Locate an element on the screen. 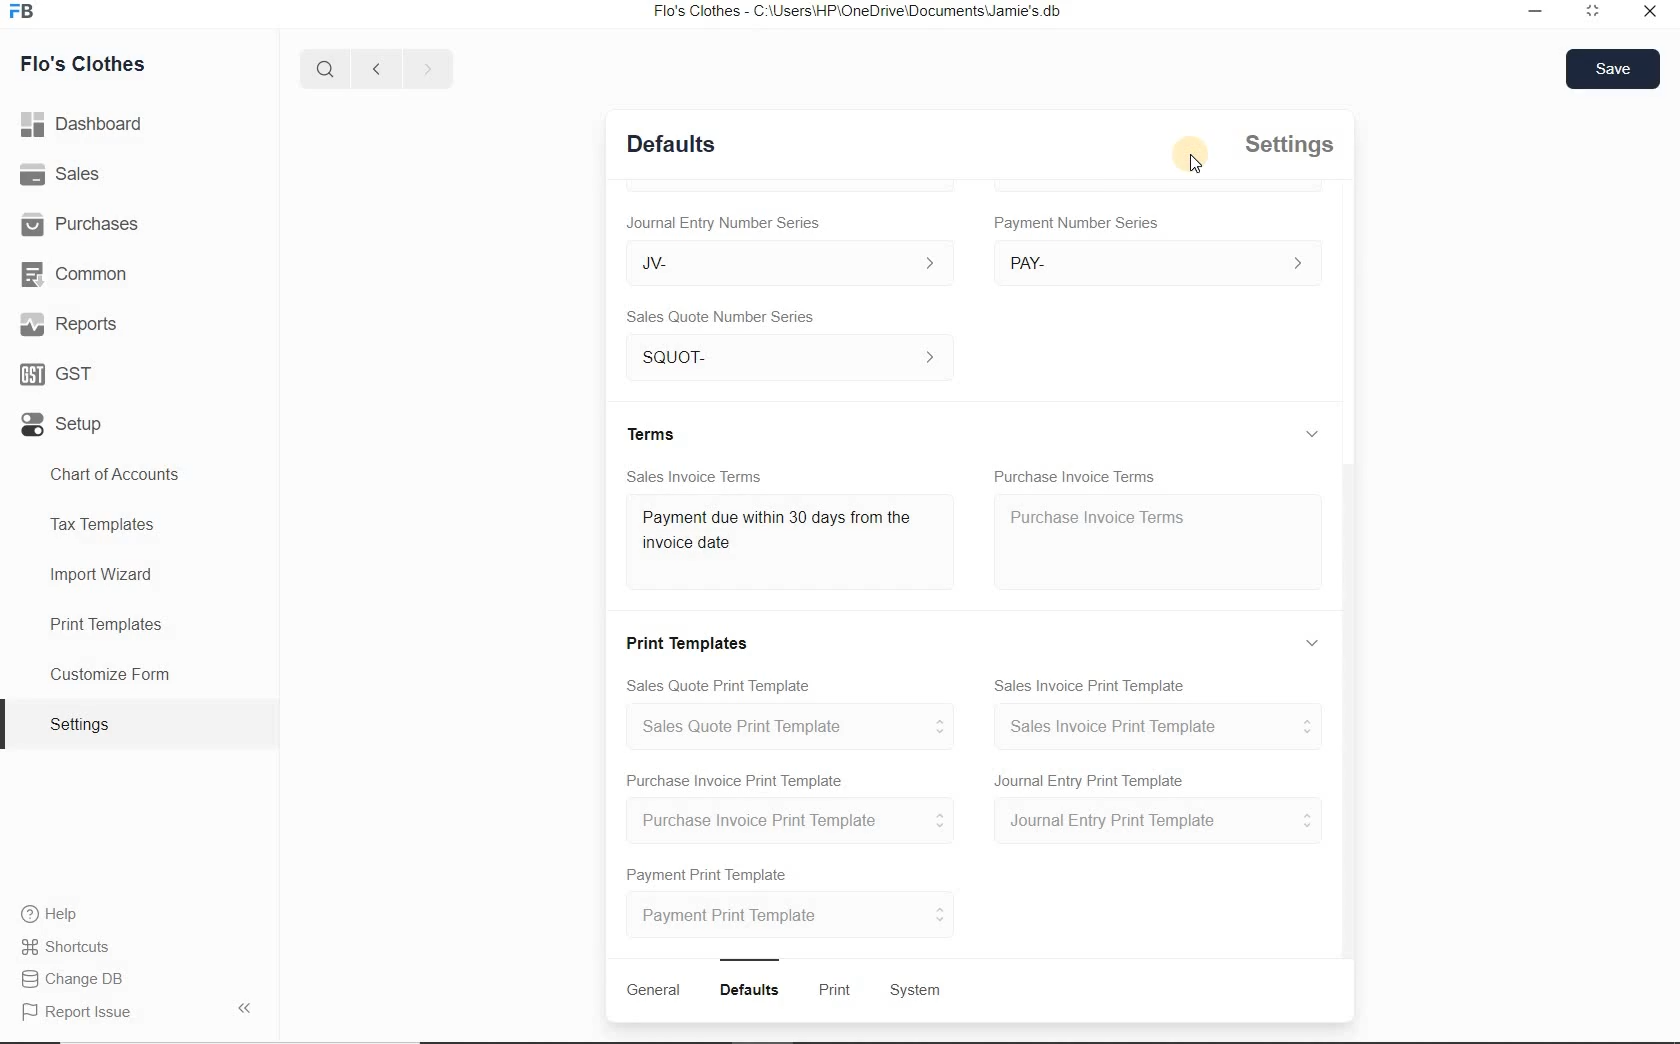 The width and height of the screenshot is (1680, 1044). Reports is located at coordinates (67, 323).